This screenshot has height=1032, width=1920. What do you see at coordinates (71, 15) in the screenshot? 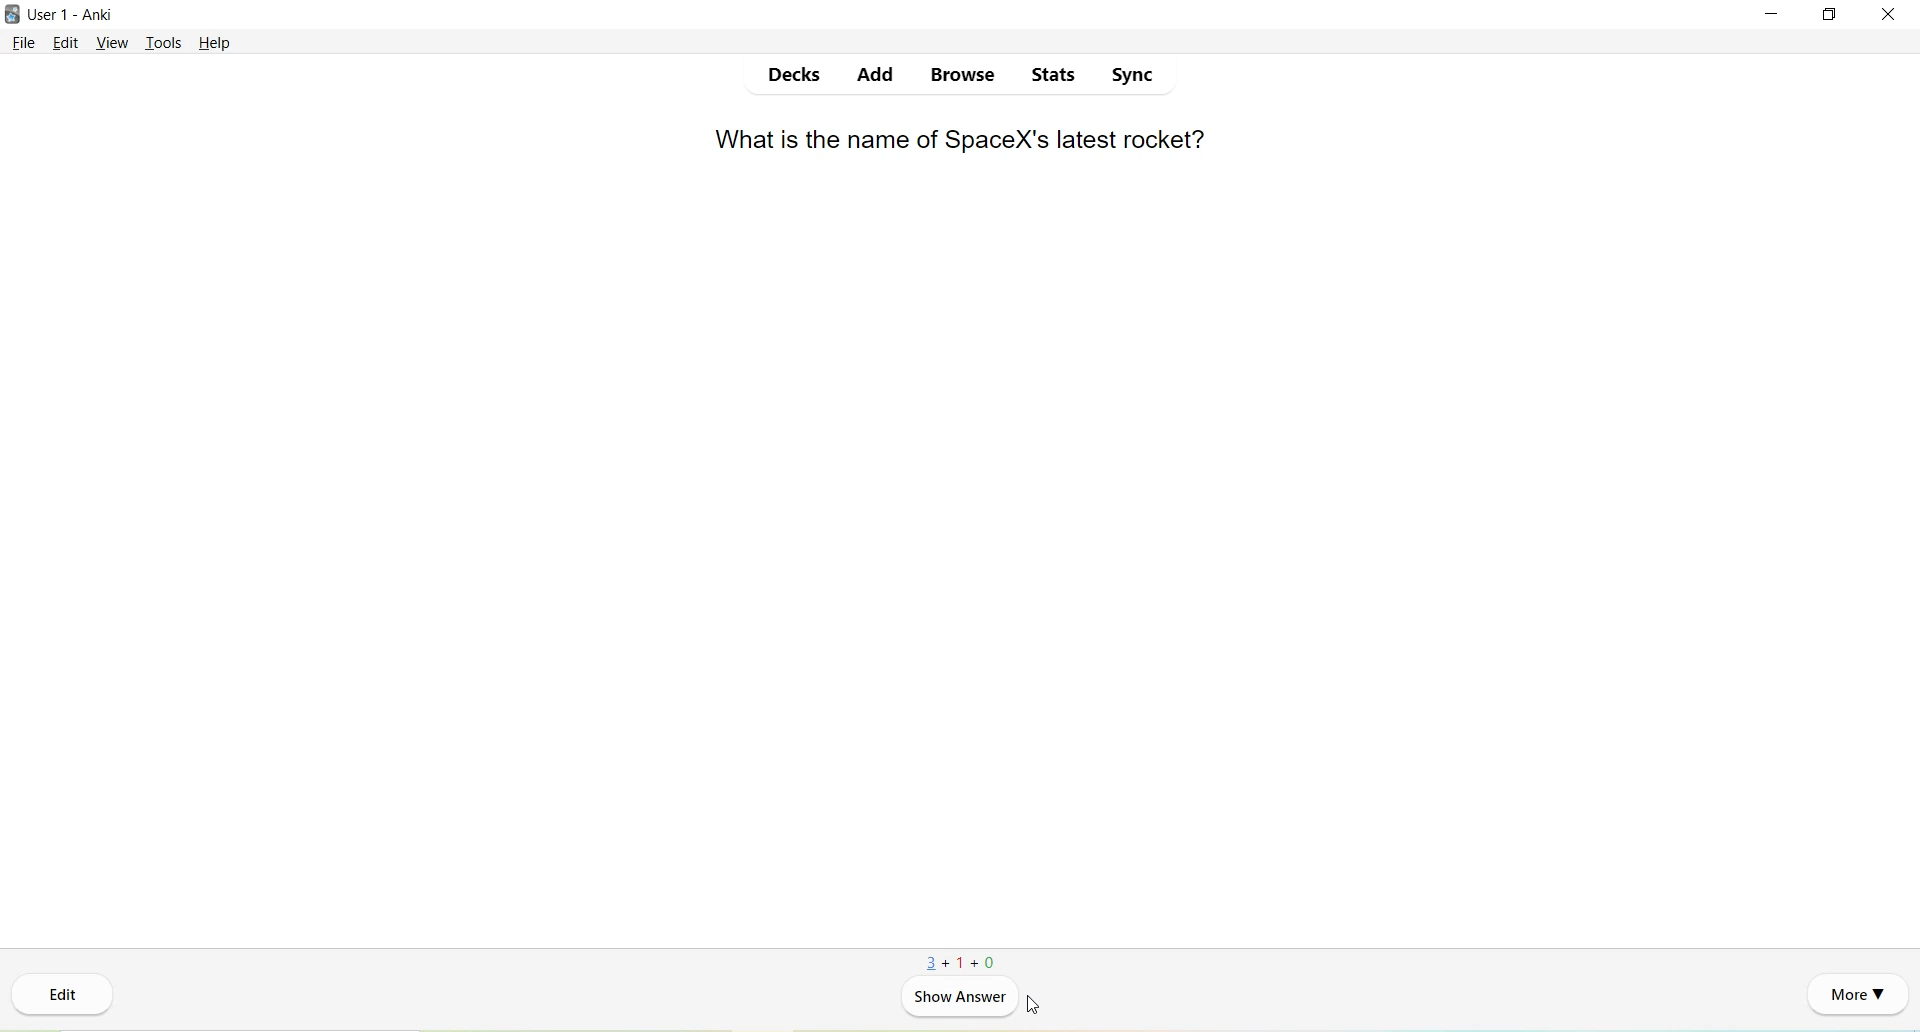
I see `User 1 - Anki` at bounding box center [71, 15].